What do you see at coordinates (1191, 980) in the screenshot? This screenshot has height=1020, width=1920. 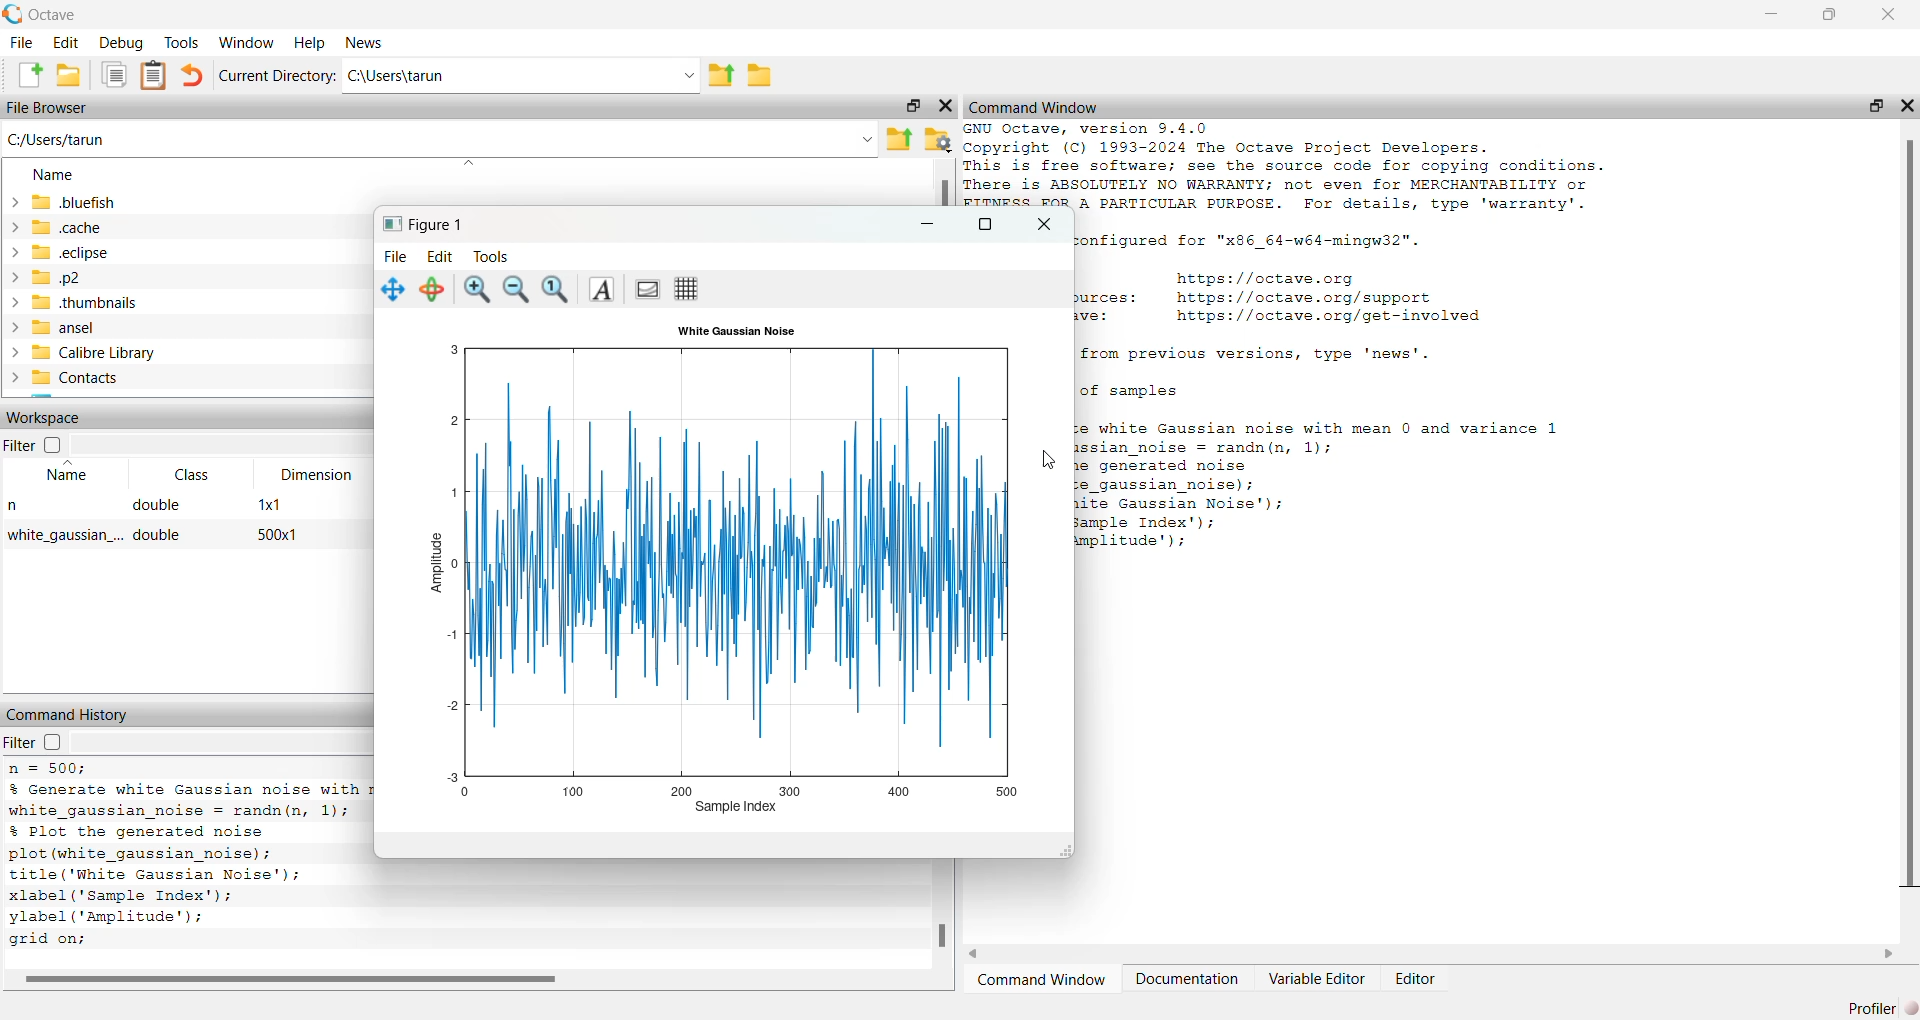 I see `Documentation ` at bounding box center [1191, 980].